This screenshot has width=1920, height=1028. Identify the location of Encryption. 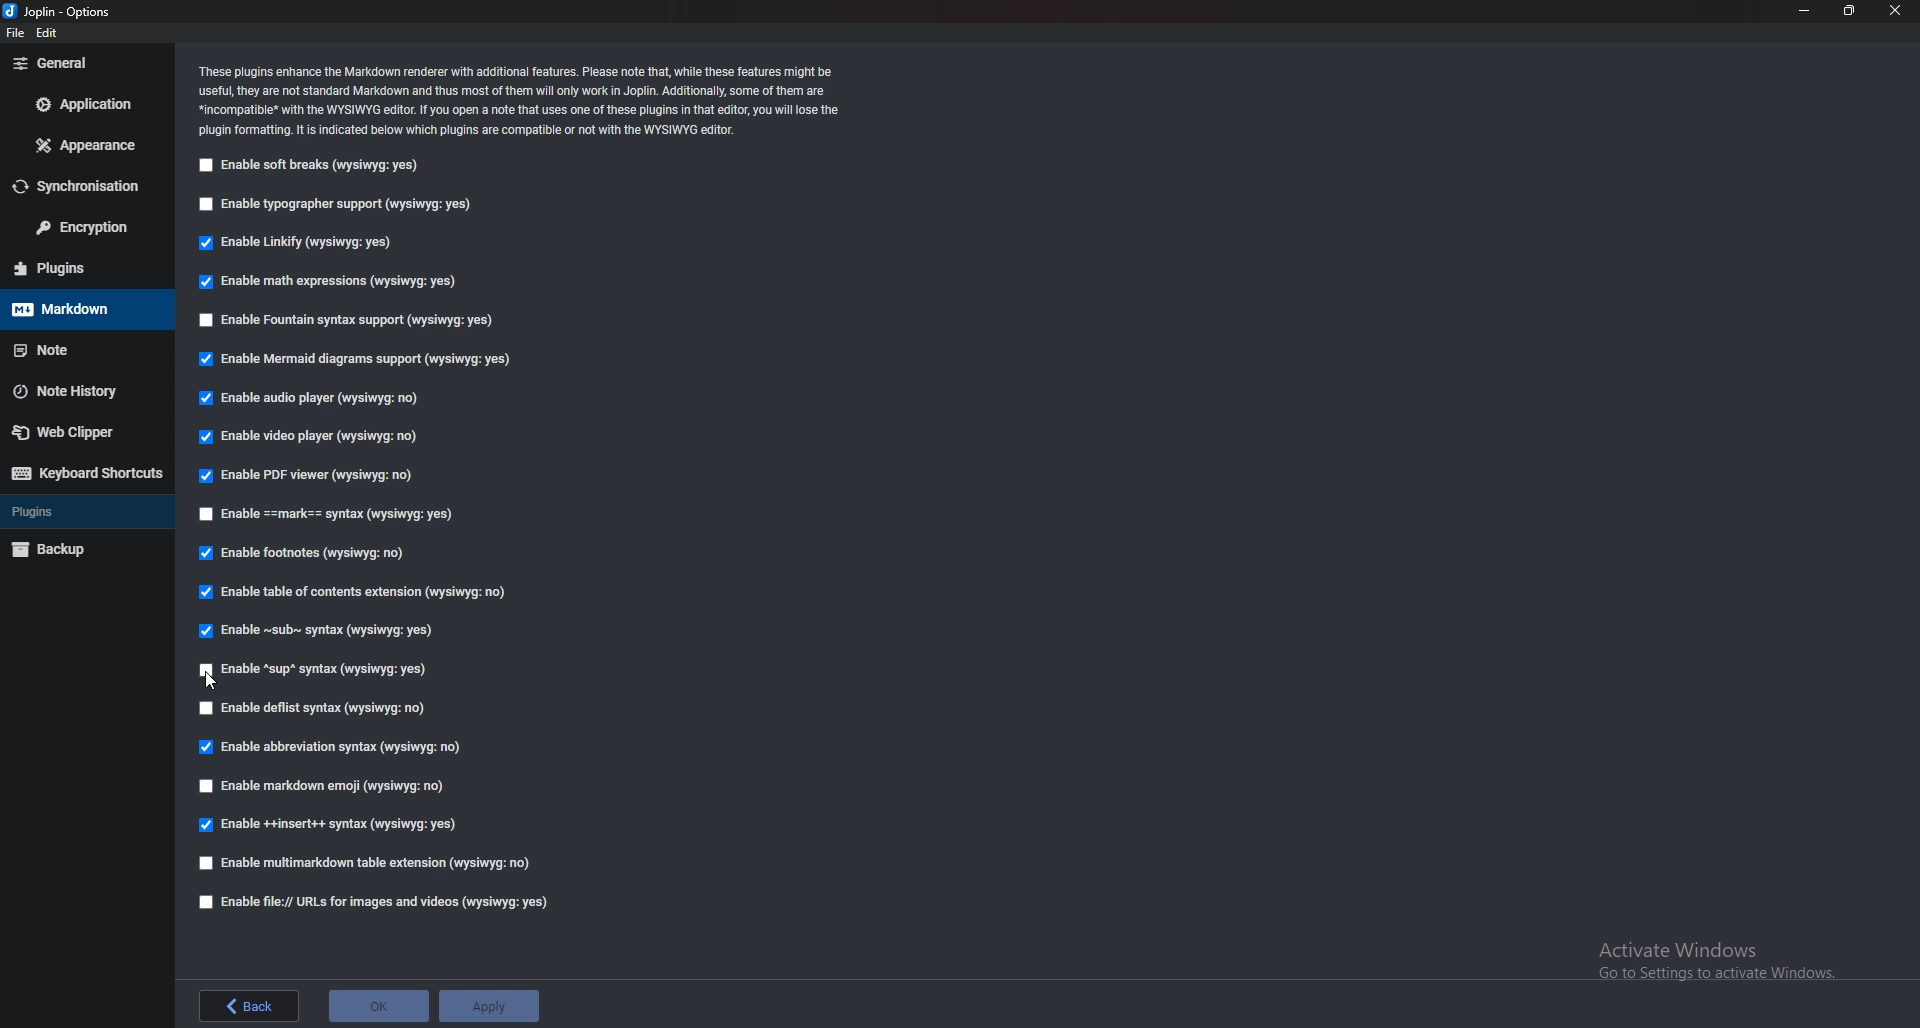
(89, 229).